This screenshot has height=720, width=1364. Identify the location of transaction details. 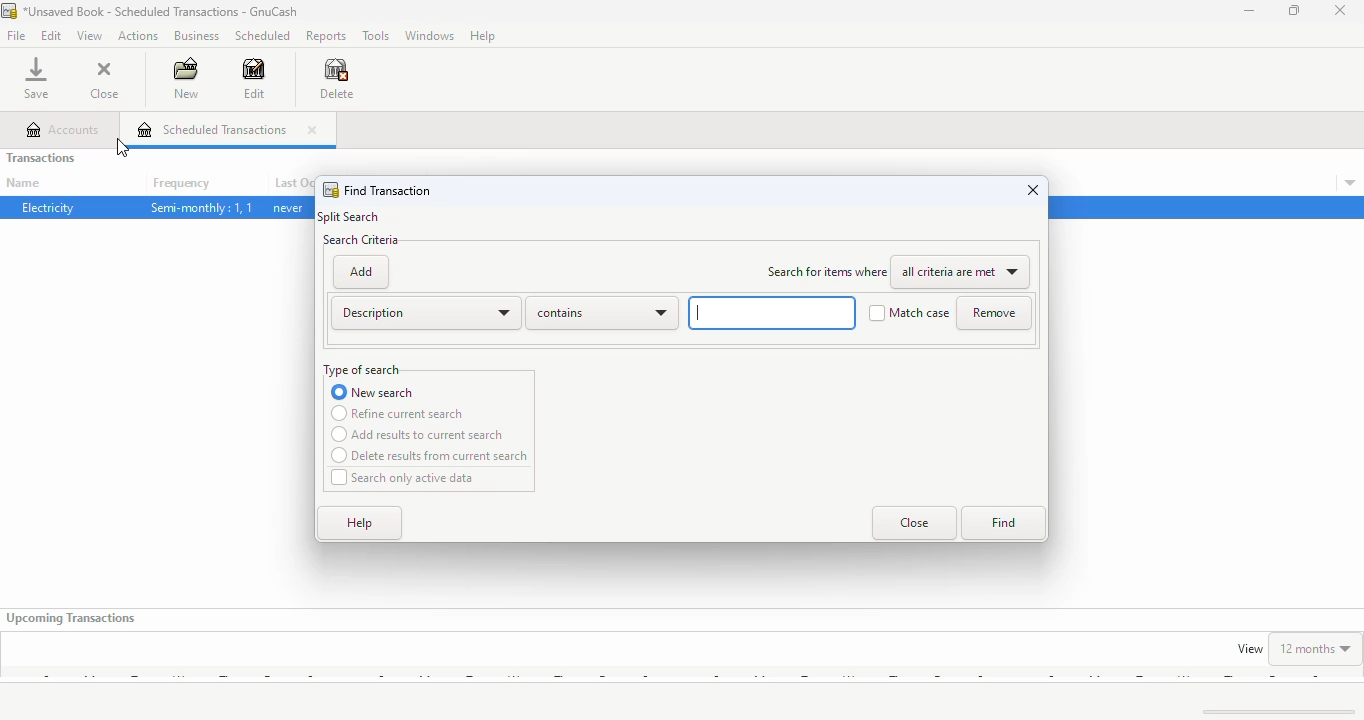
(1350, 183).